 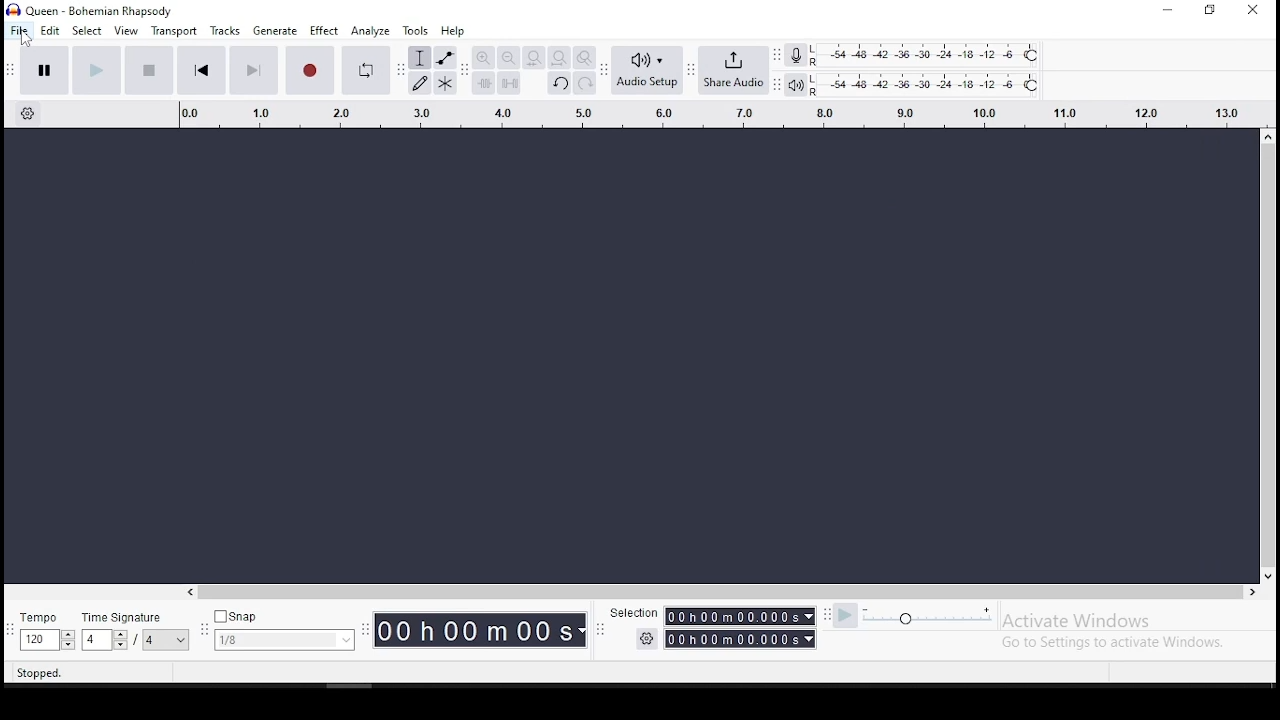 I want to click on analuze, so click(x=370, y=31).